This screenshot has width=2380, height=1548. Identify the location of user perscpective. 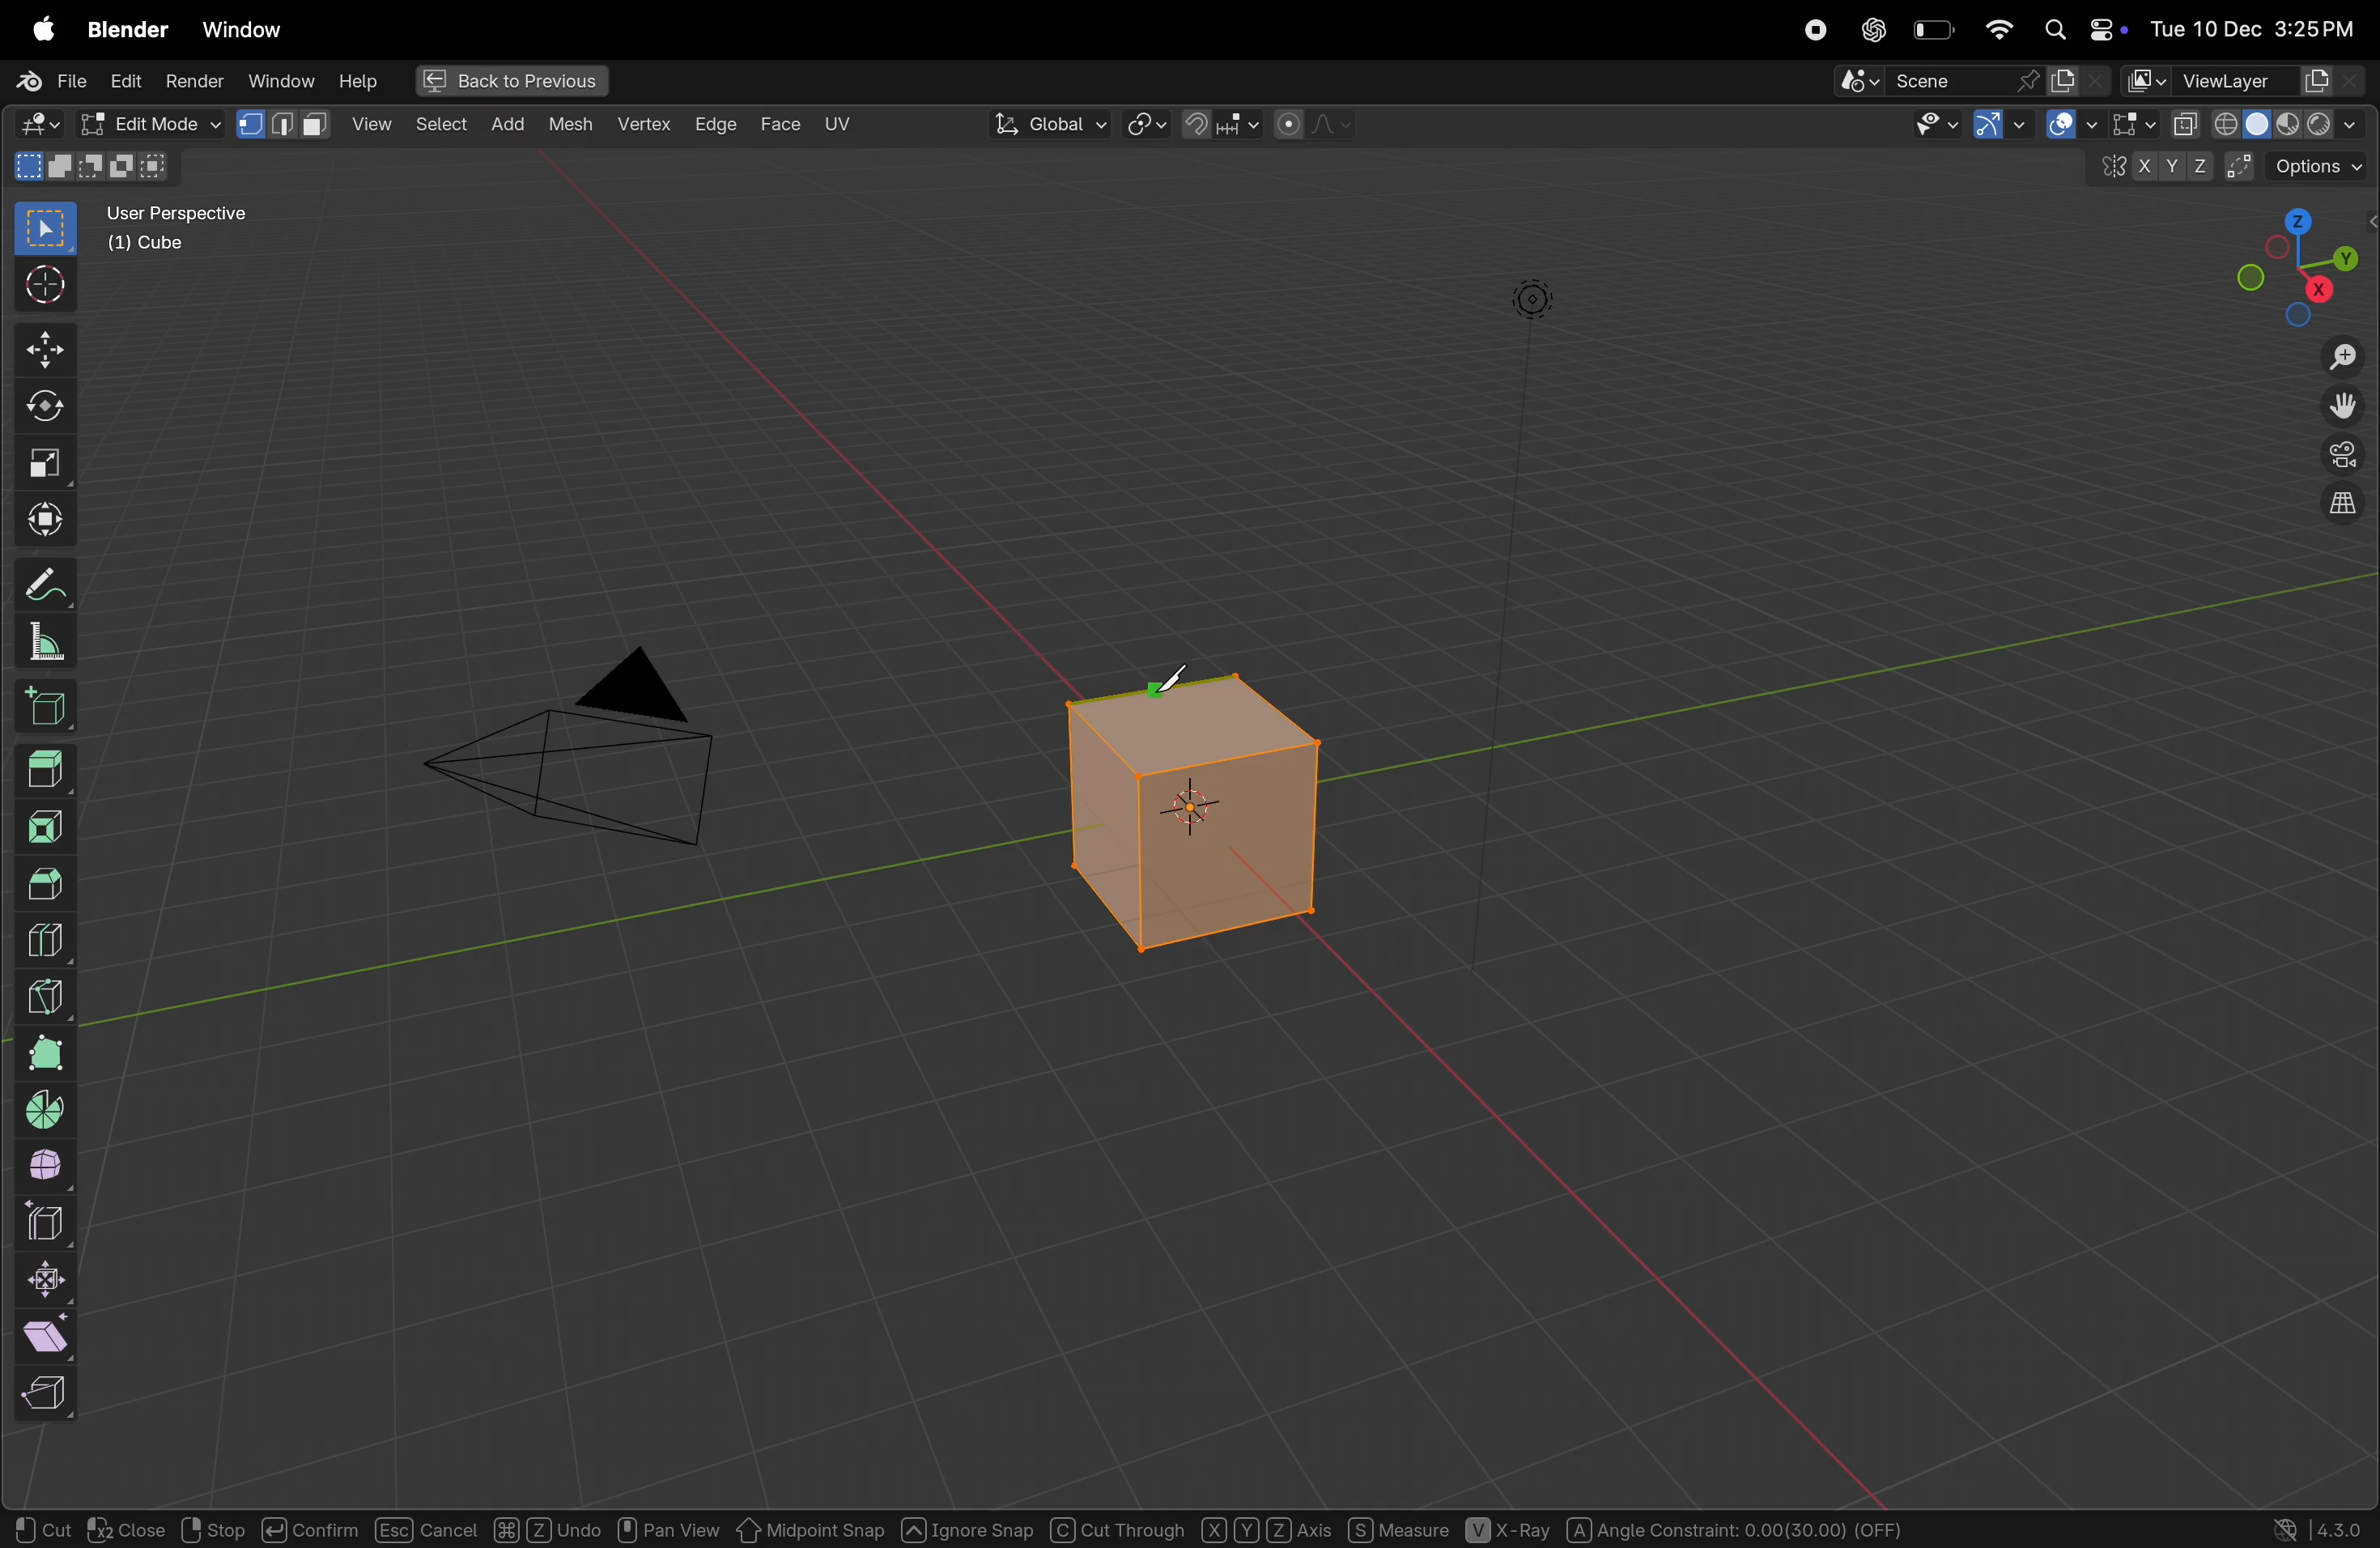
(191, 227).